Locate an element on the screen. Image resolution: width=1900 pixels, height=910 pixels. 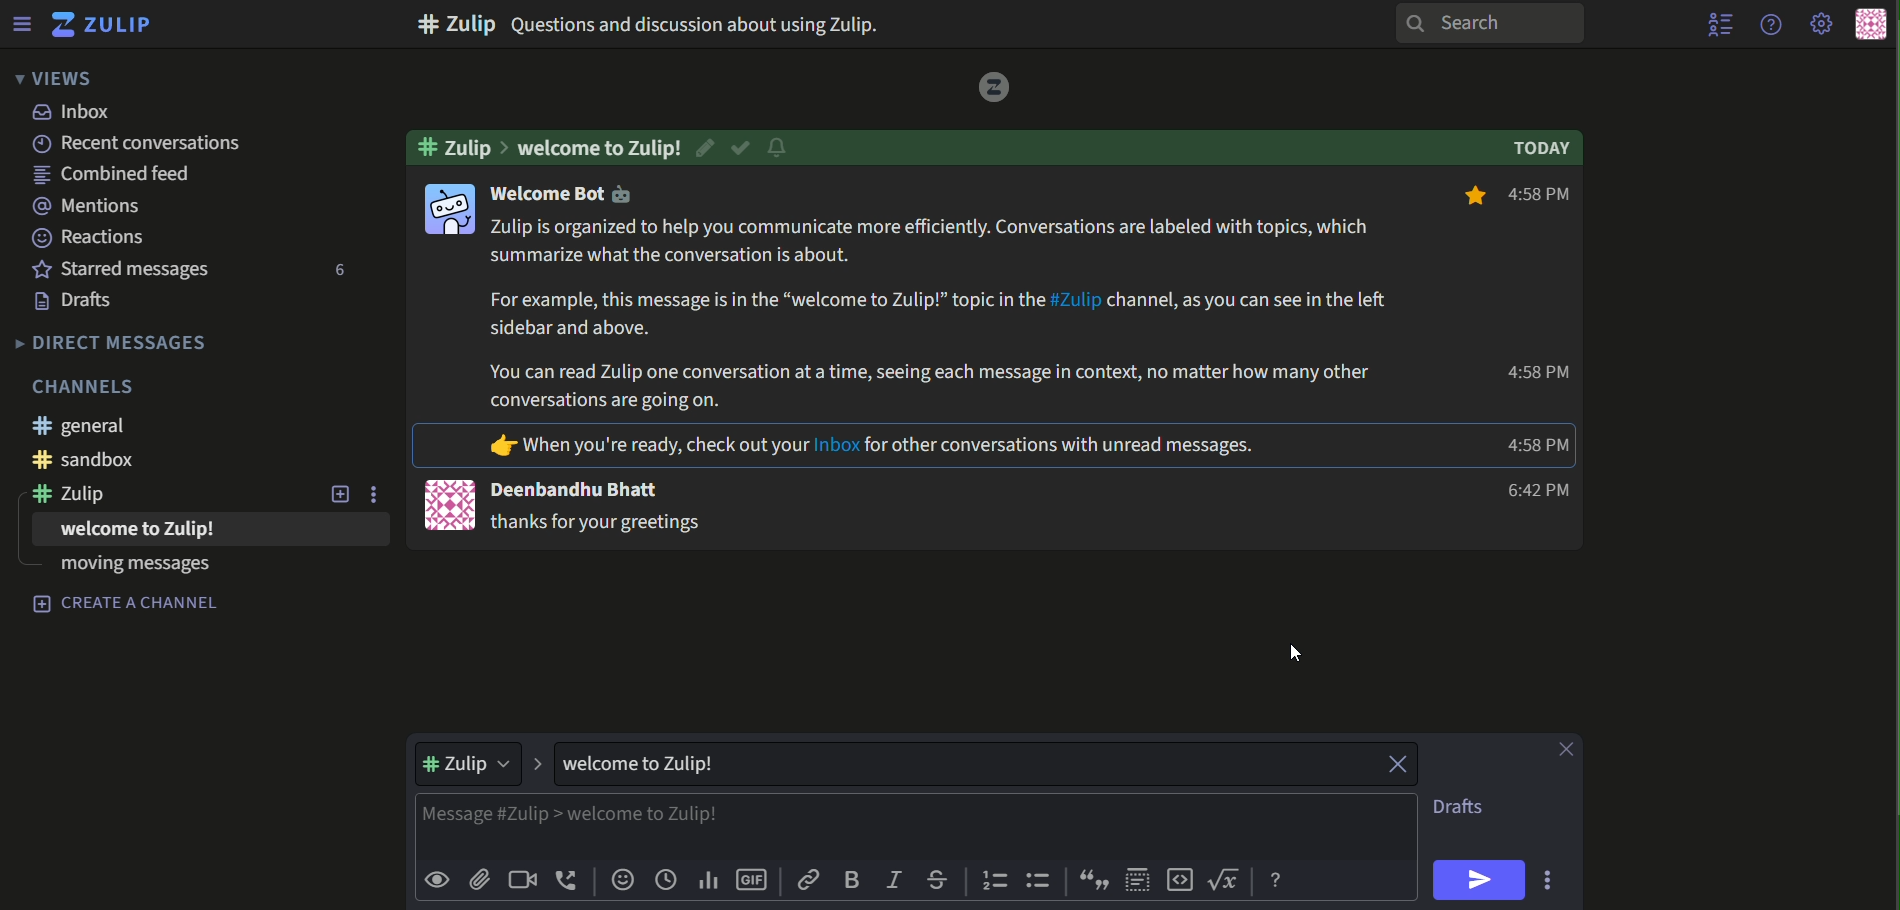
personal menu is located at coordinates (1870, 25).